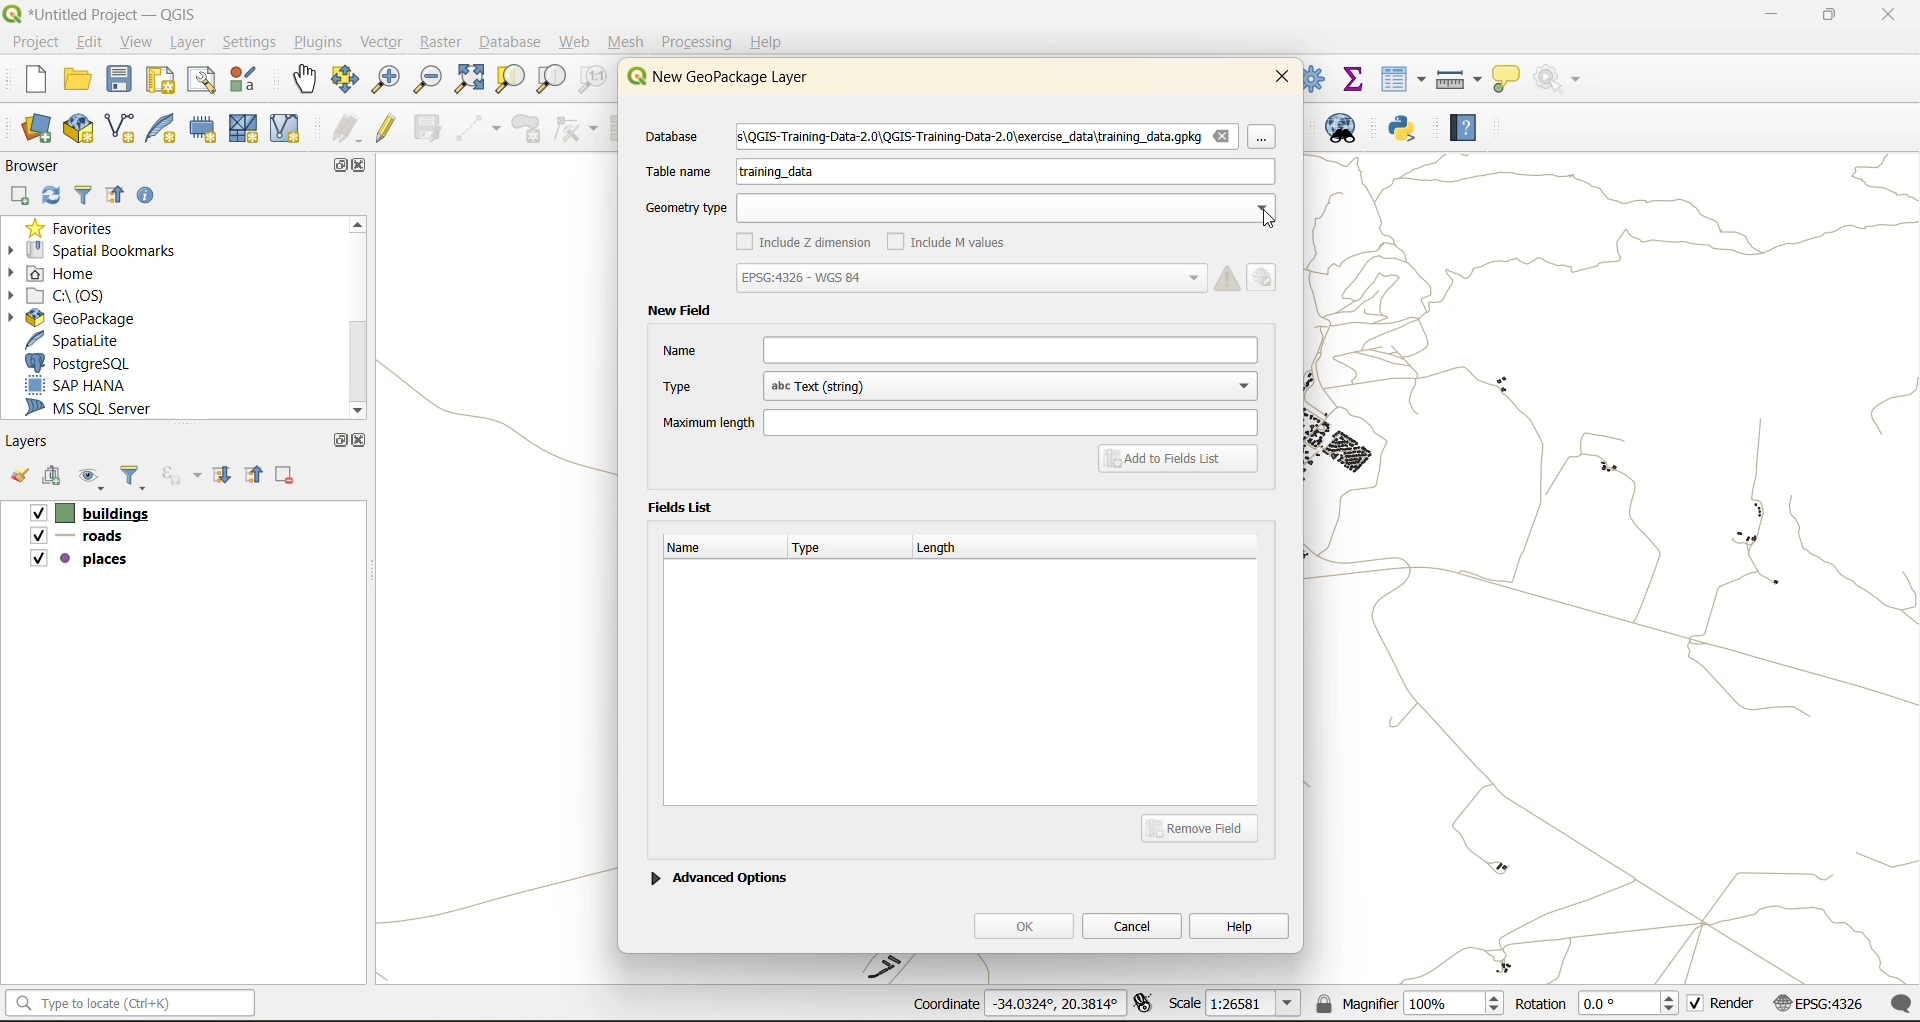 This screenshot has width=1920, height=1022. I want to click on close, so click(360, 440).